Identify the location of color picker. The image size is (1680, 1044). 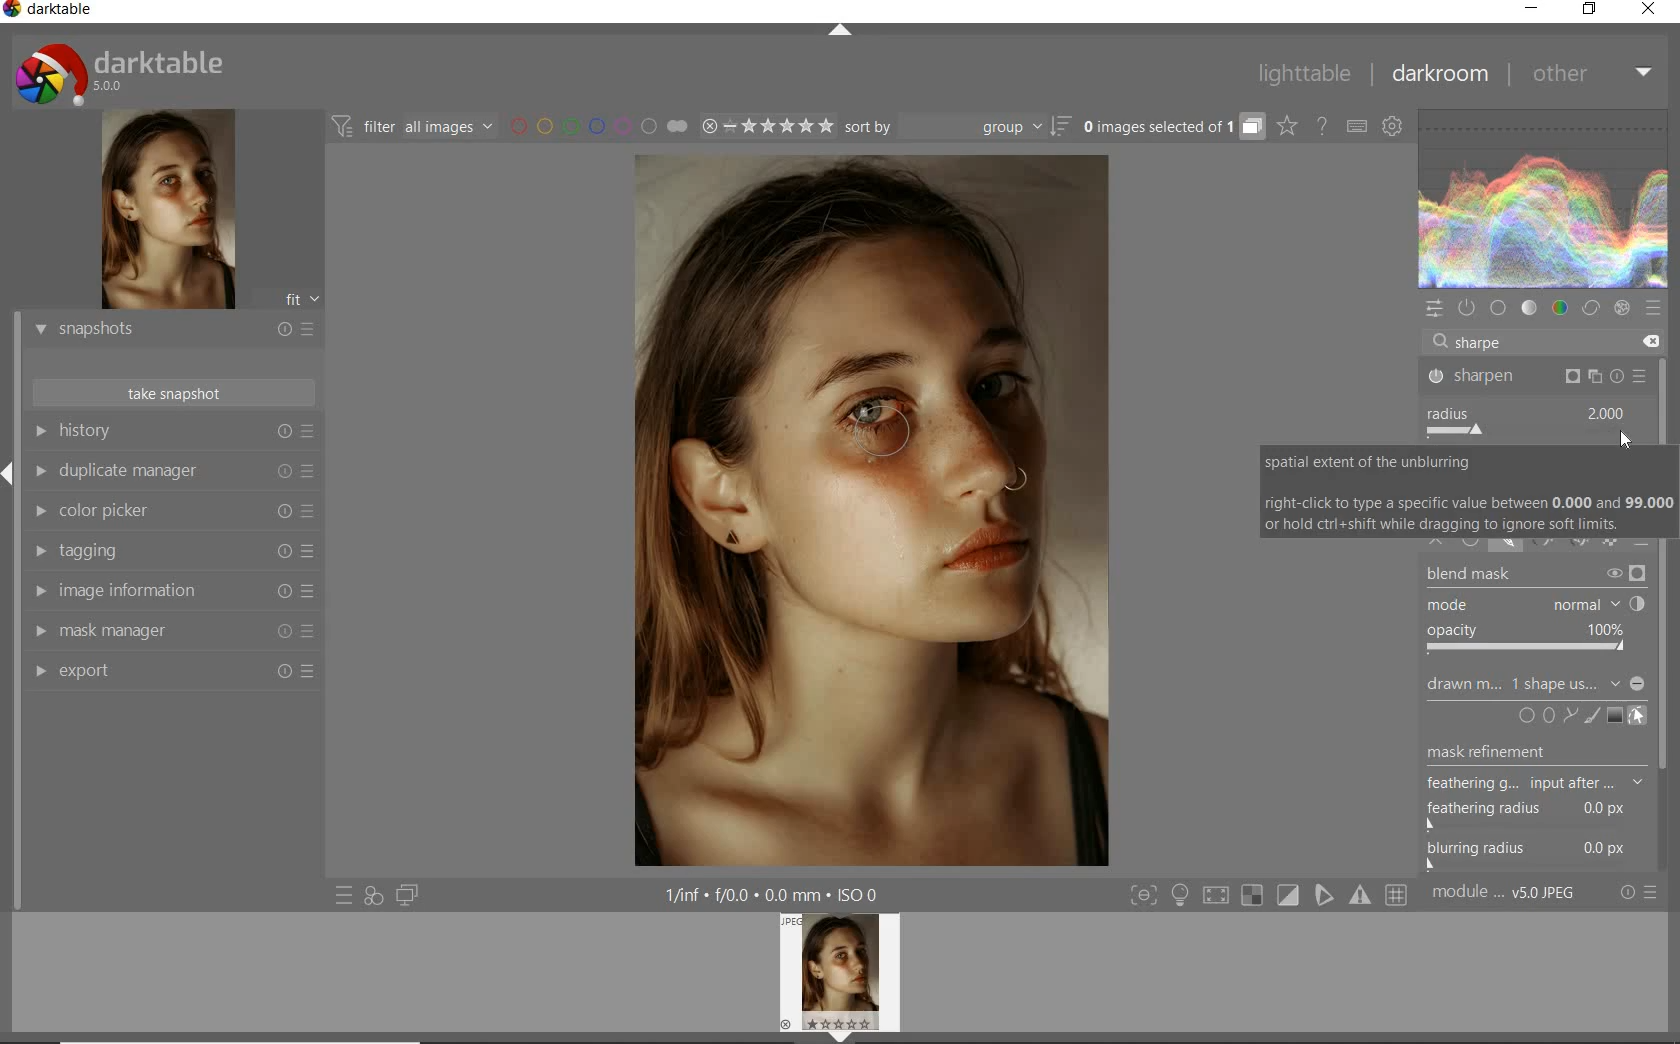
(173, 513).